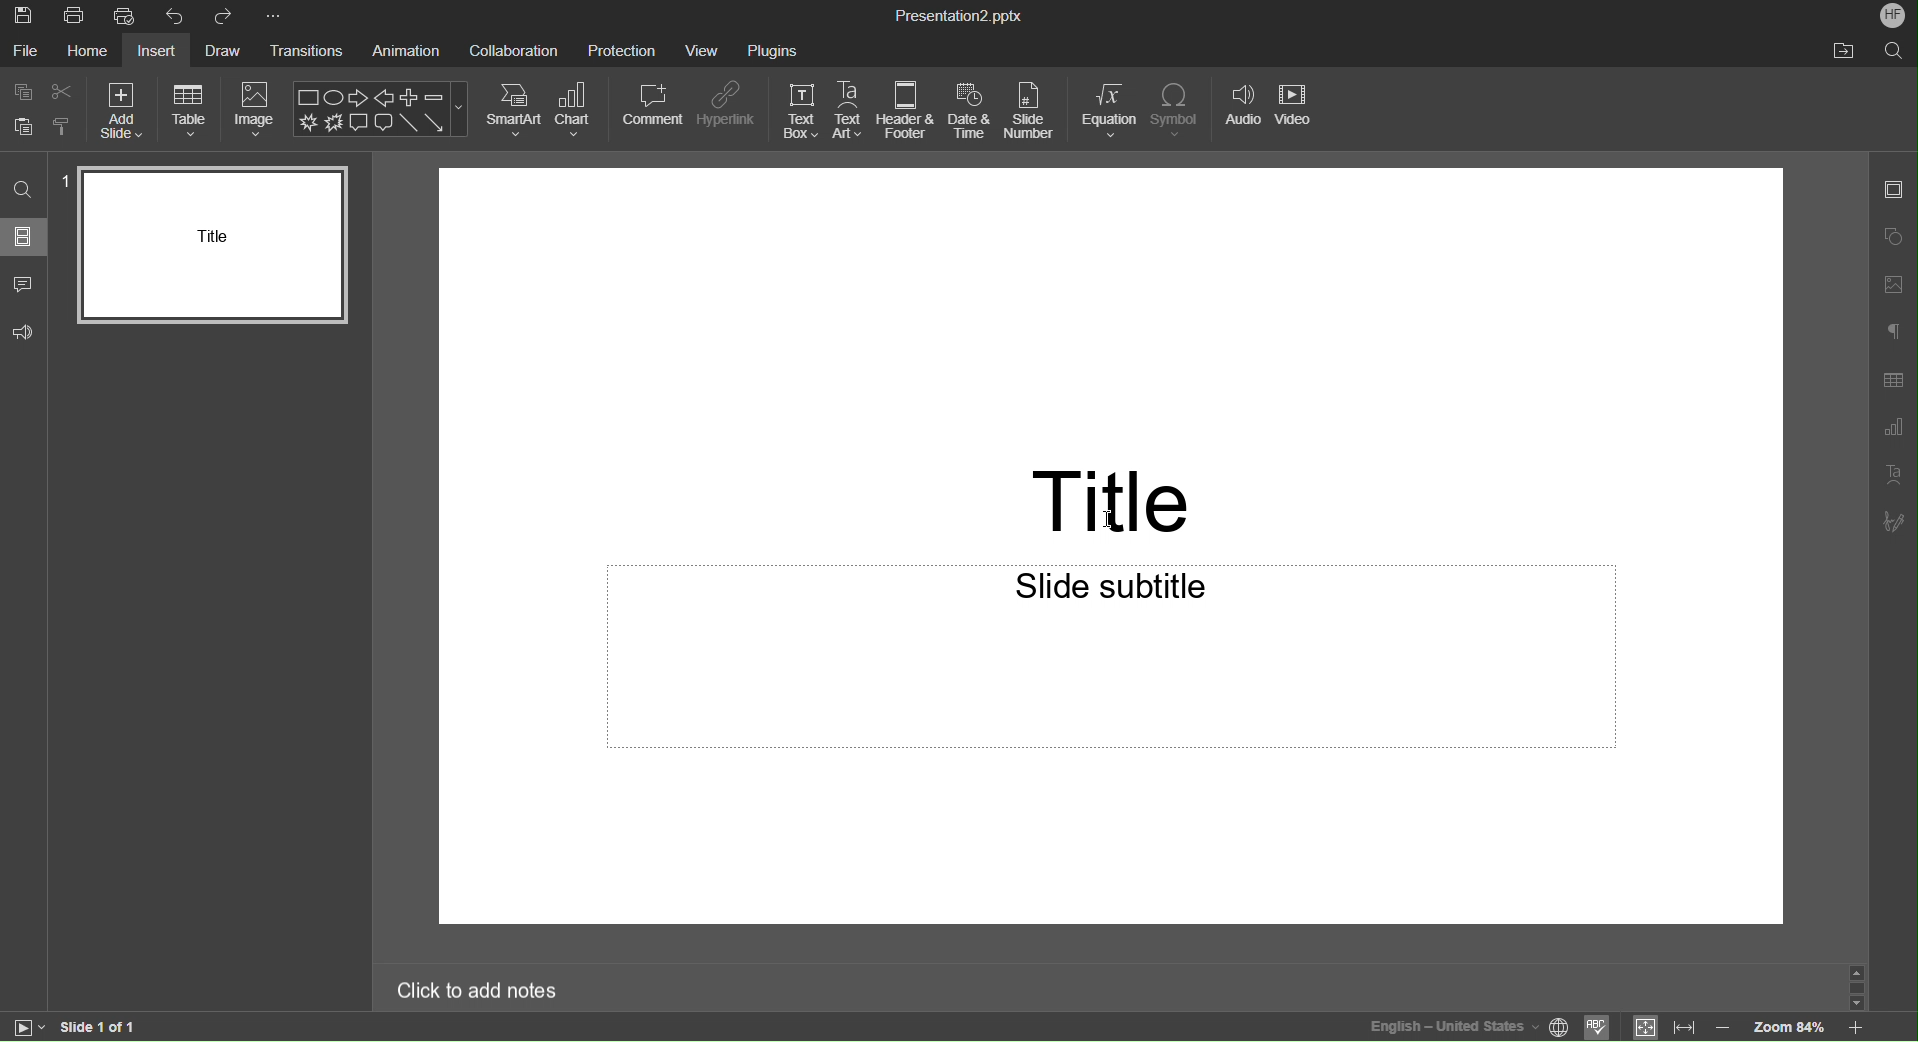 This screenshot has width=1918, height=1042. What do you see at coordinates (119, 111) in the screenshot?
I see `Add Slide` at bounding box center [119, 111].